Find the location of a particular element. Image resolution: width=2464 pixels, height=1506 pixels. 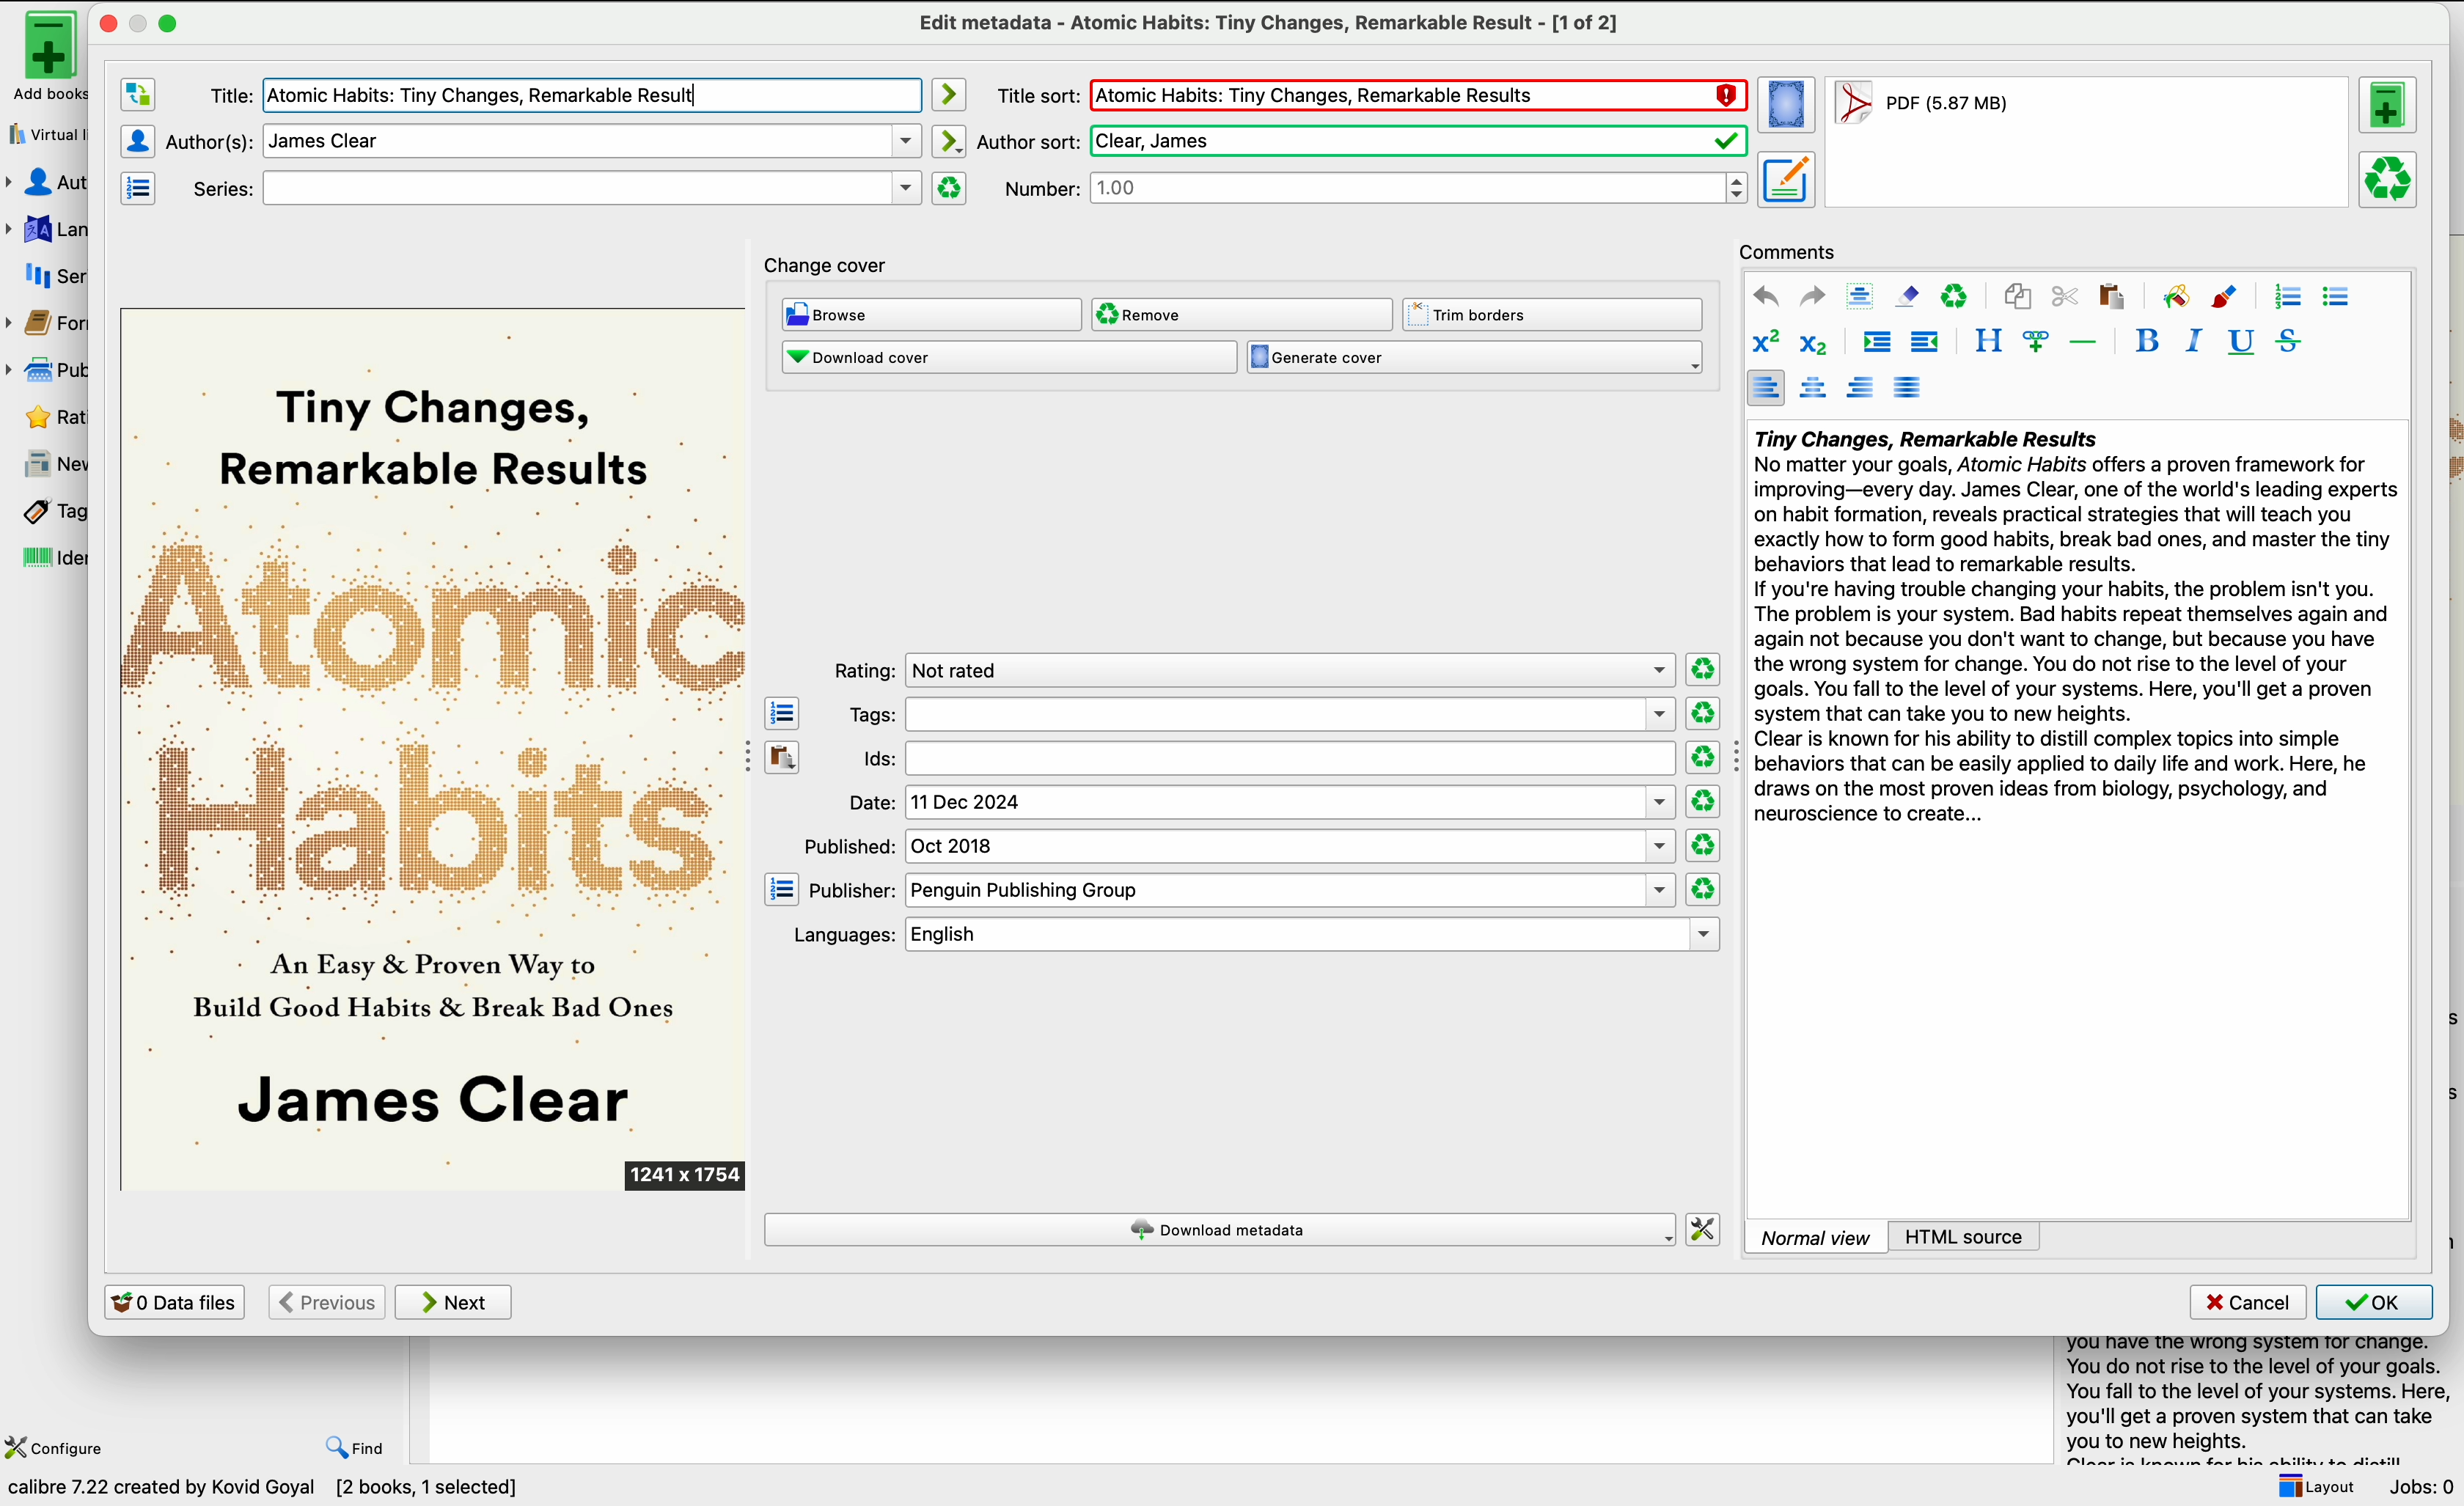

close is located at coordinates (106, 23).